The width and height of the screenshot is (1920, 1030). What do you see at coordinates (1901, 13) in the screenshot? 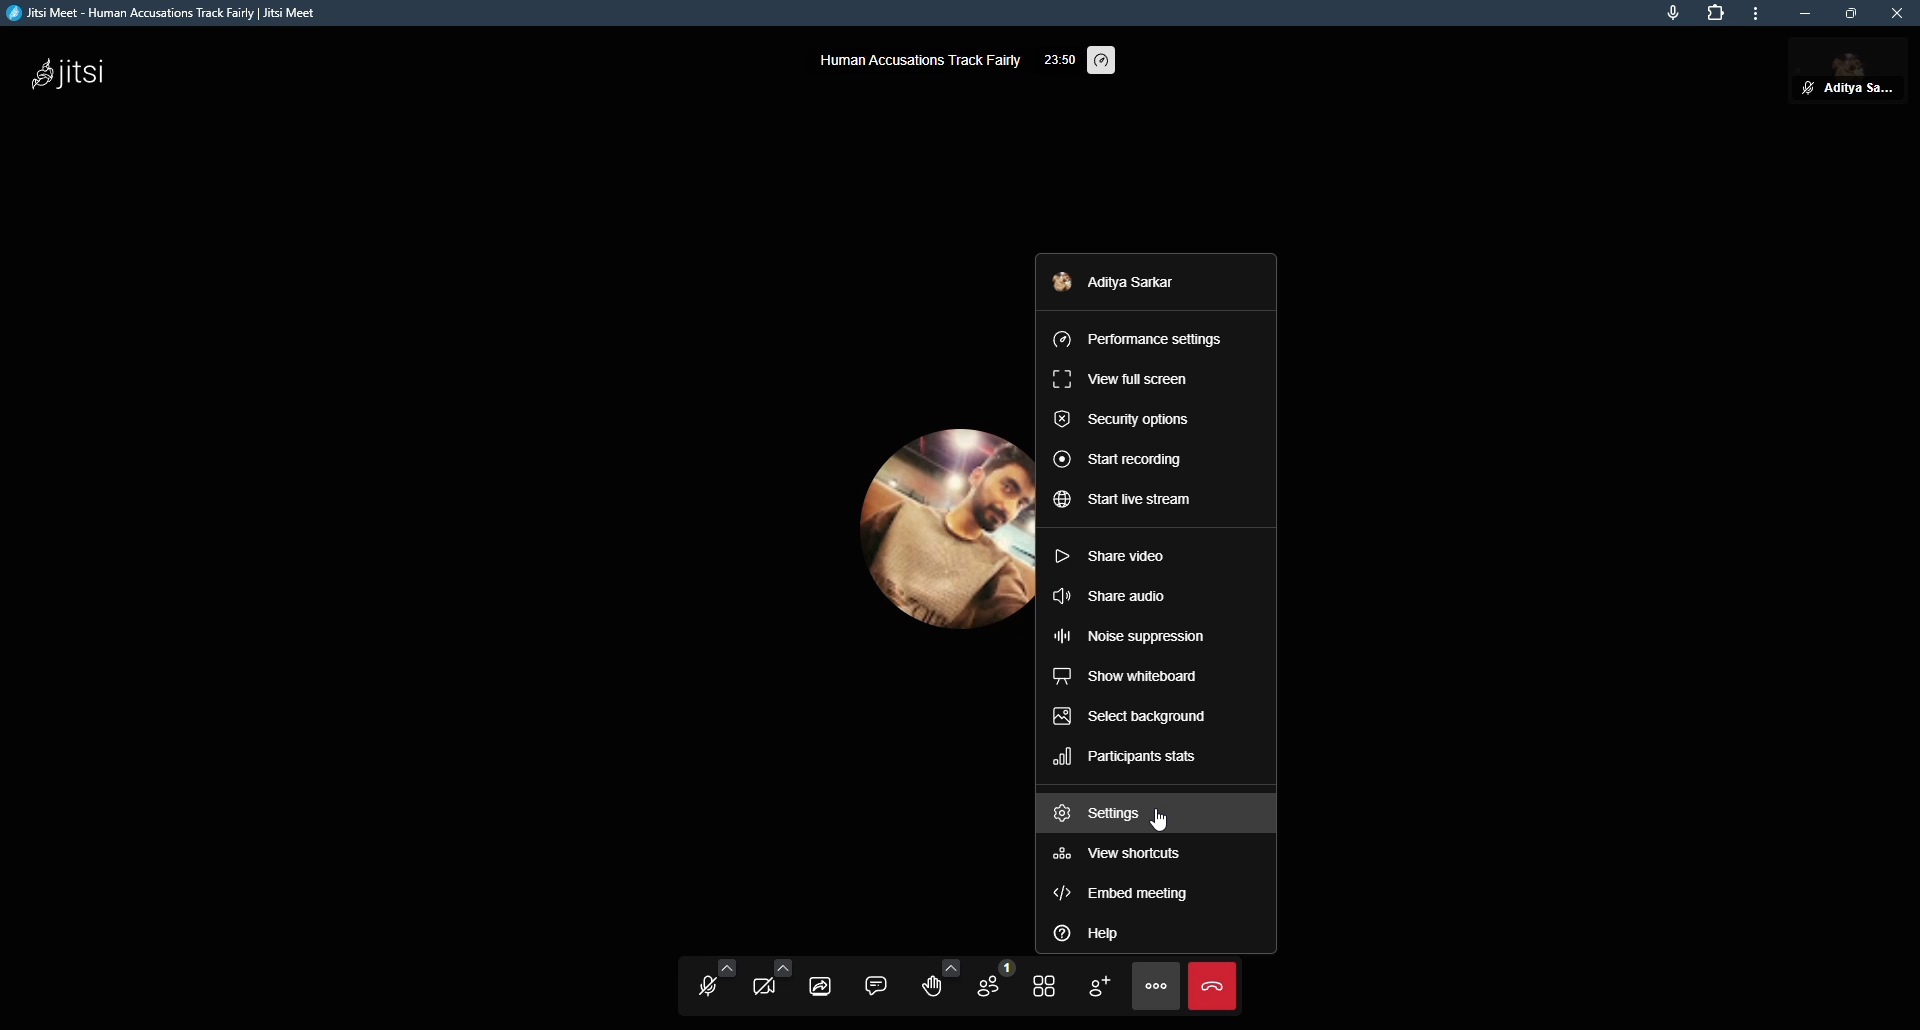
I see `close` at bounding box center [1901, 13].